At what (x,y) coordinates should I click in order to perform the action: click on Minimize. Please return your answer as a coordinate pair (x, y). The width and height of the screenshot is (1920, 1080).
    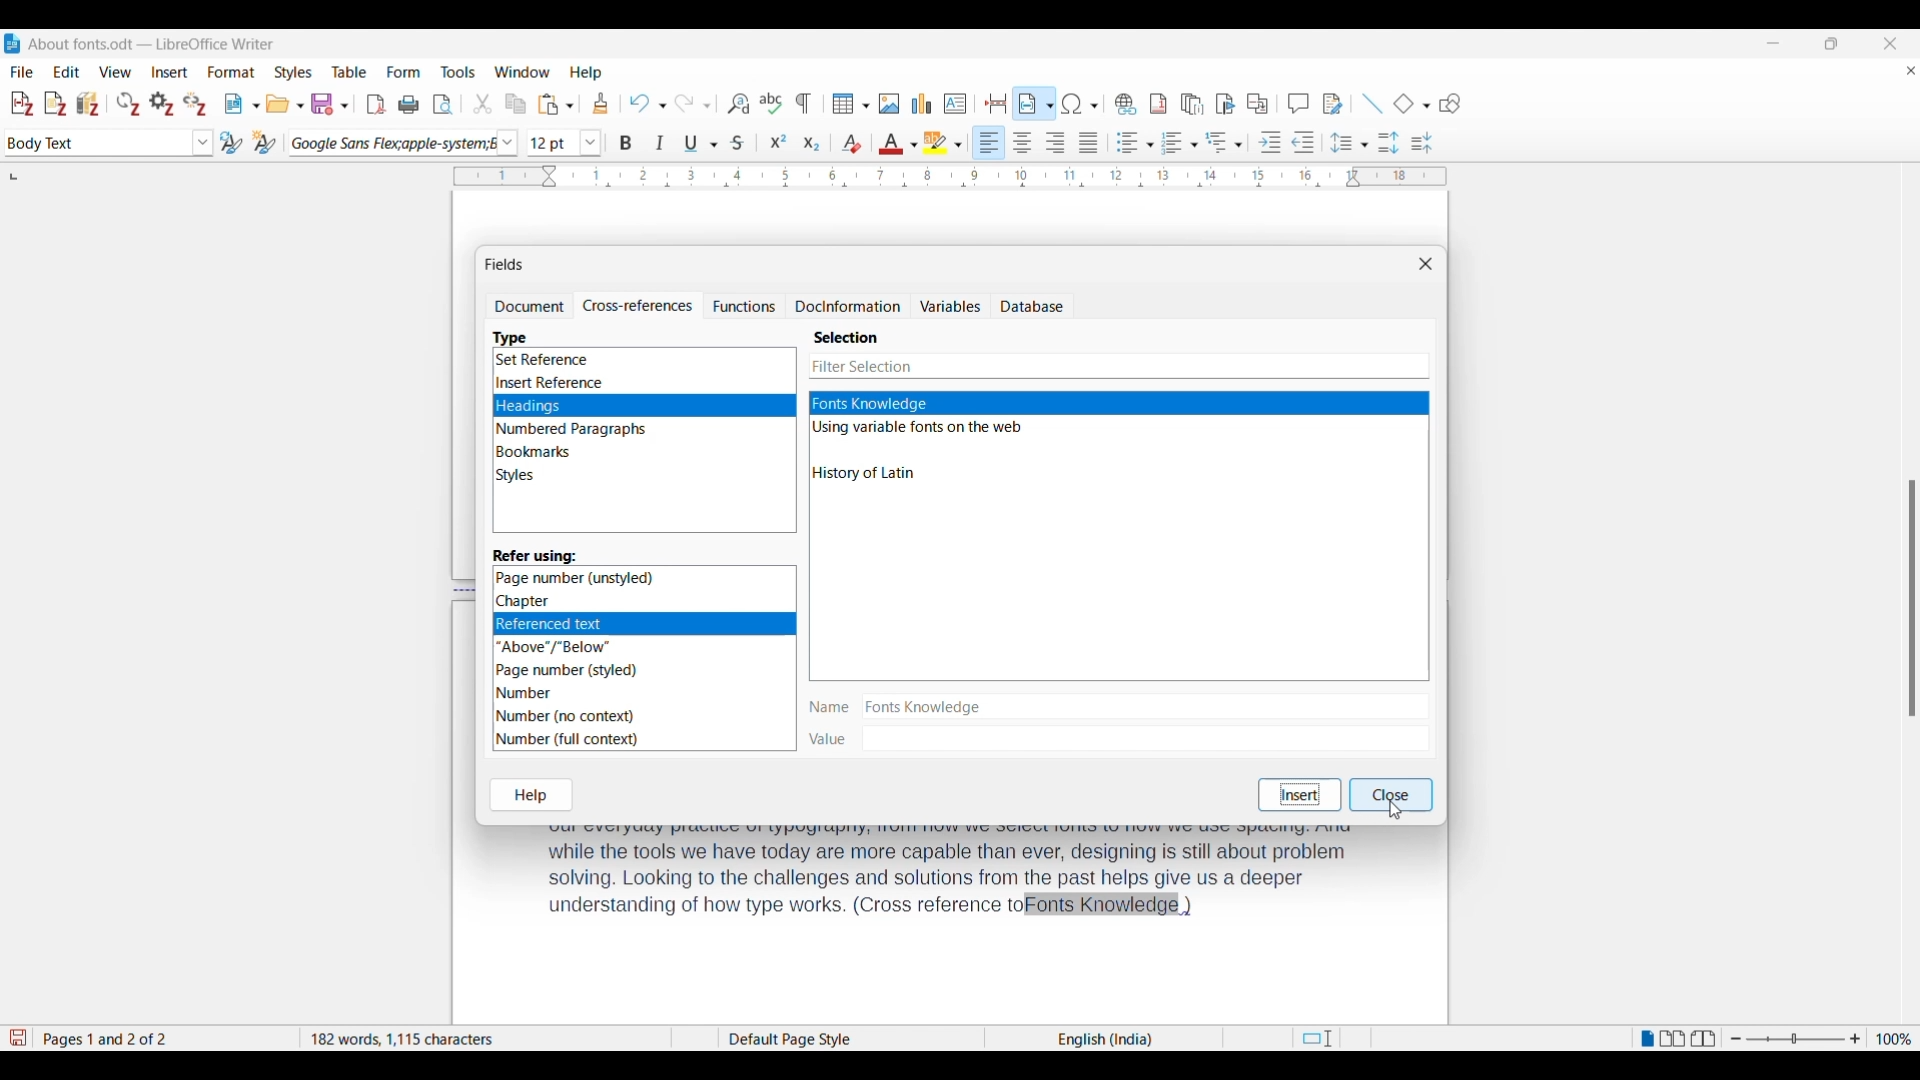
    Looking at the image, I should click on (1773, 43).